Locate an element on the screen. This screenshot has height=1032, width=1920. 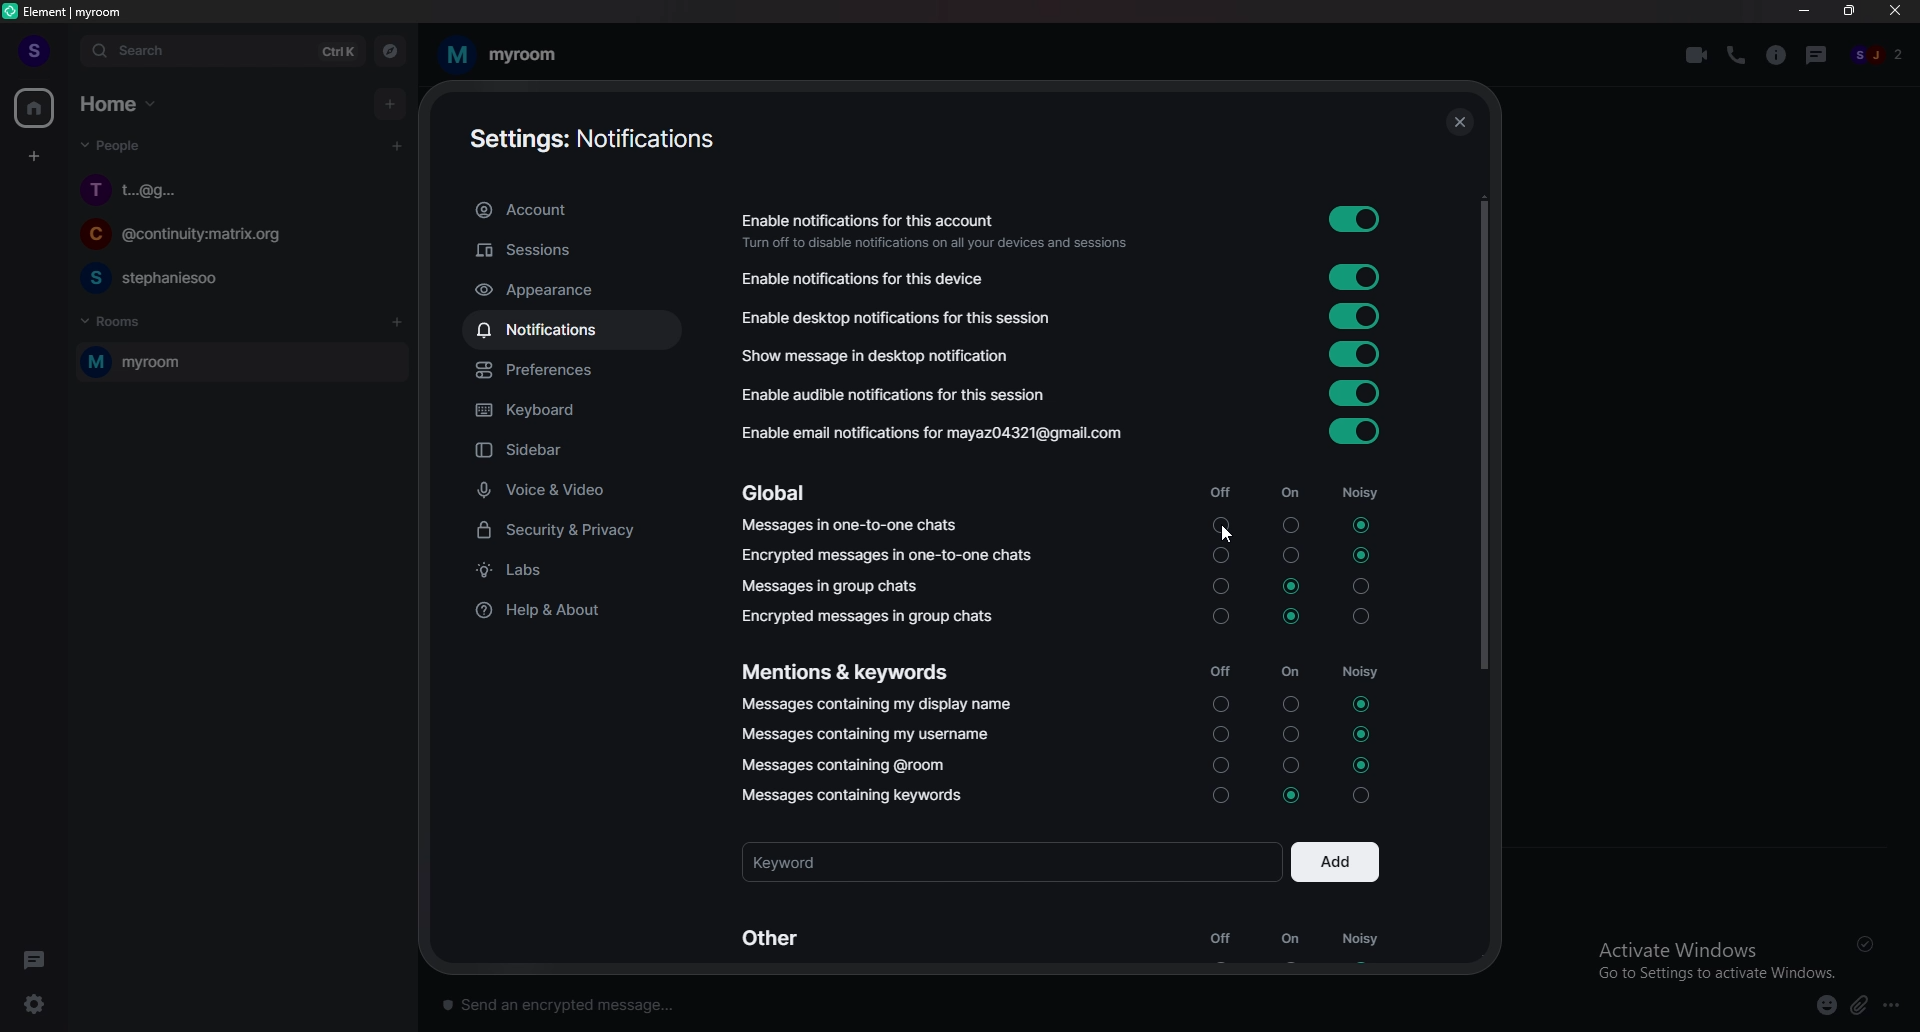
thread is located at coordinates (36, 957).